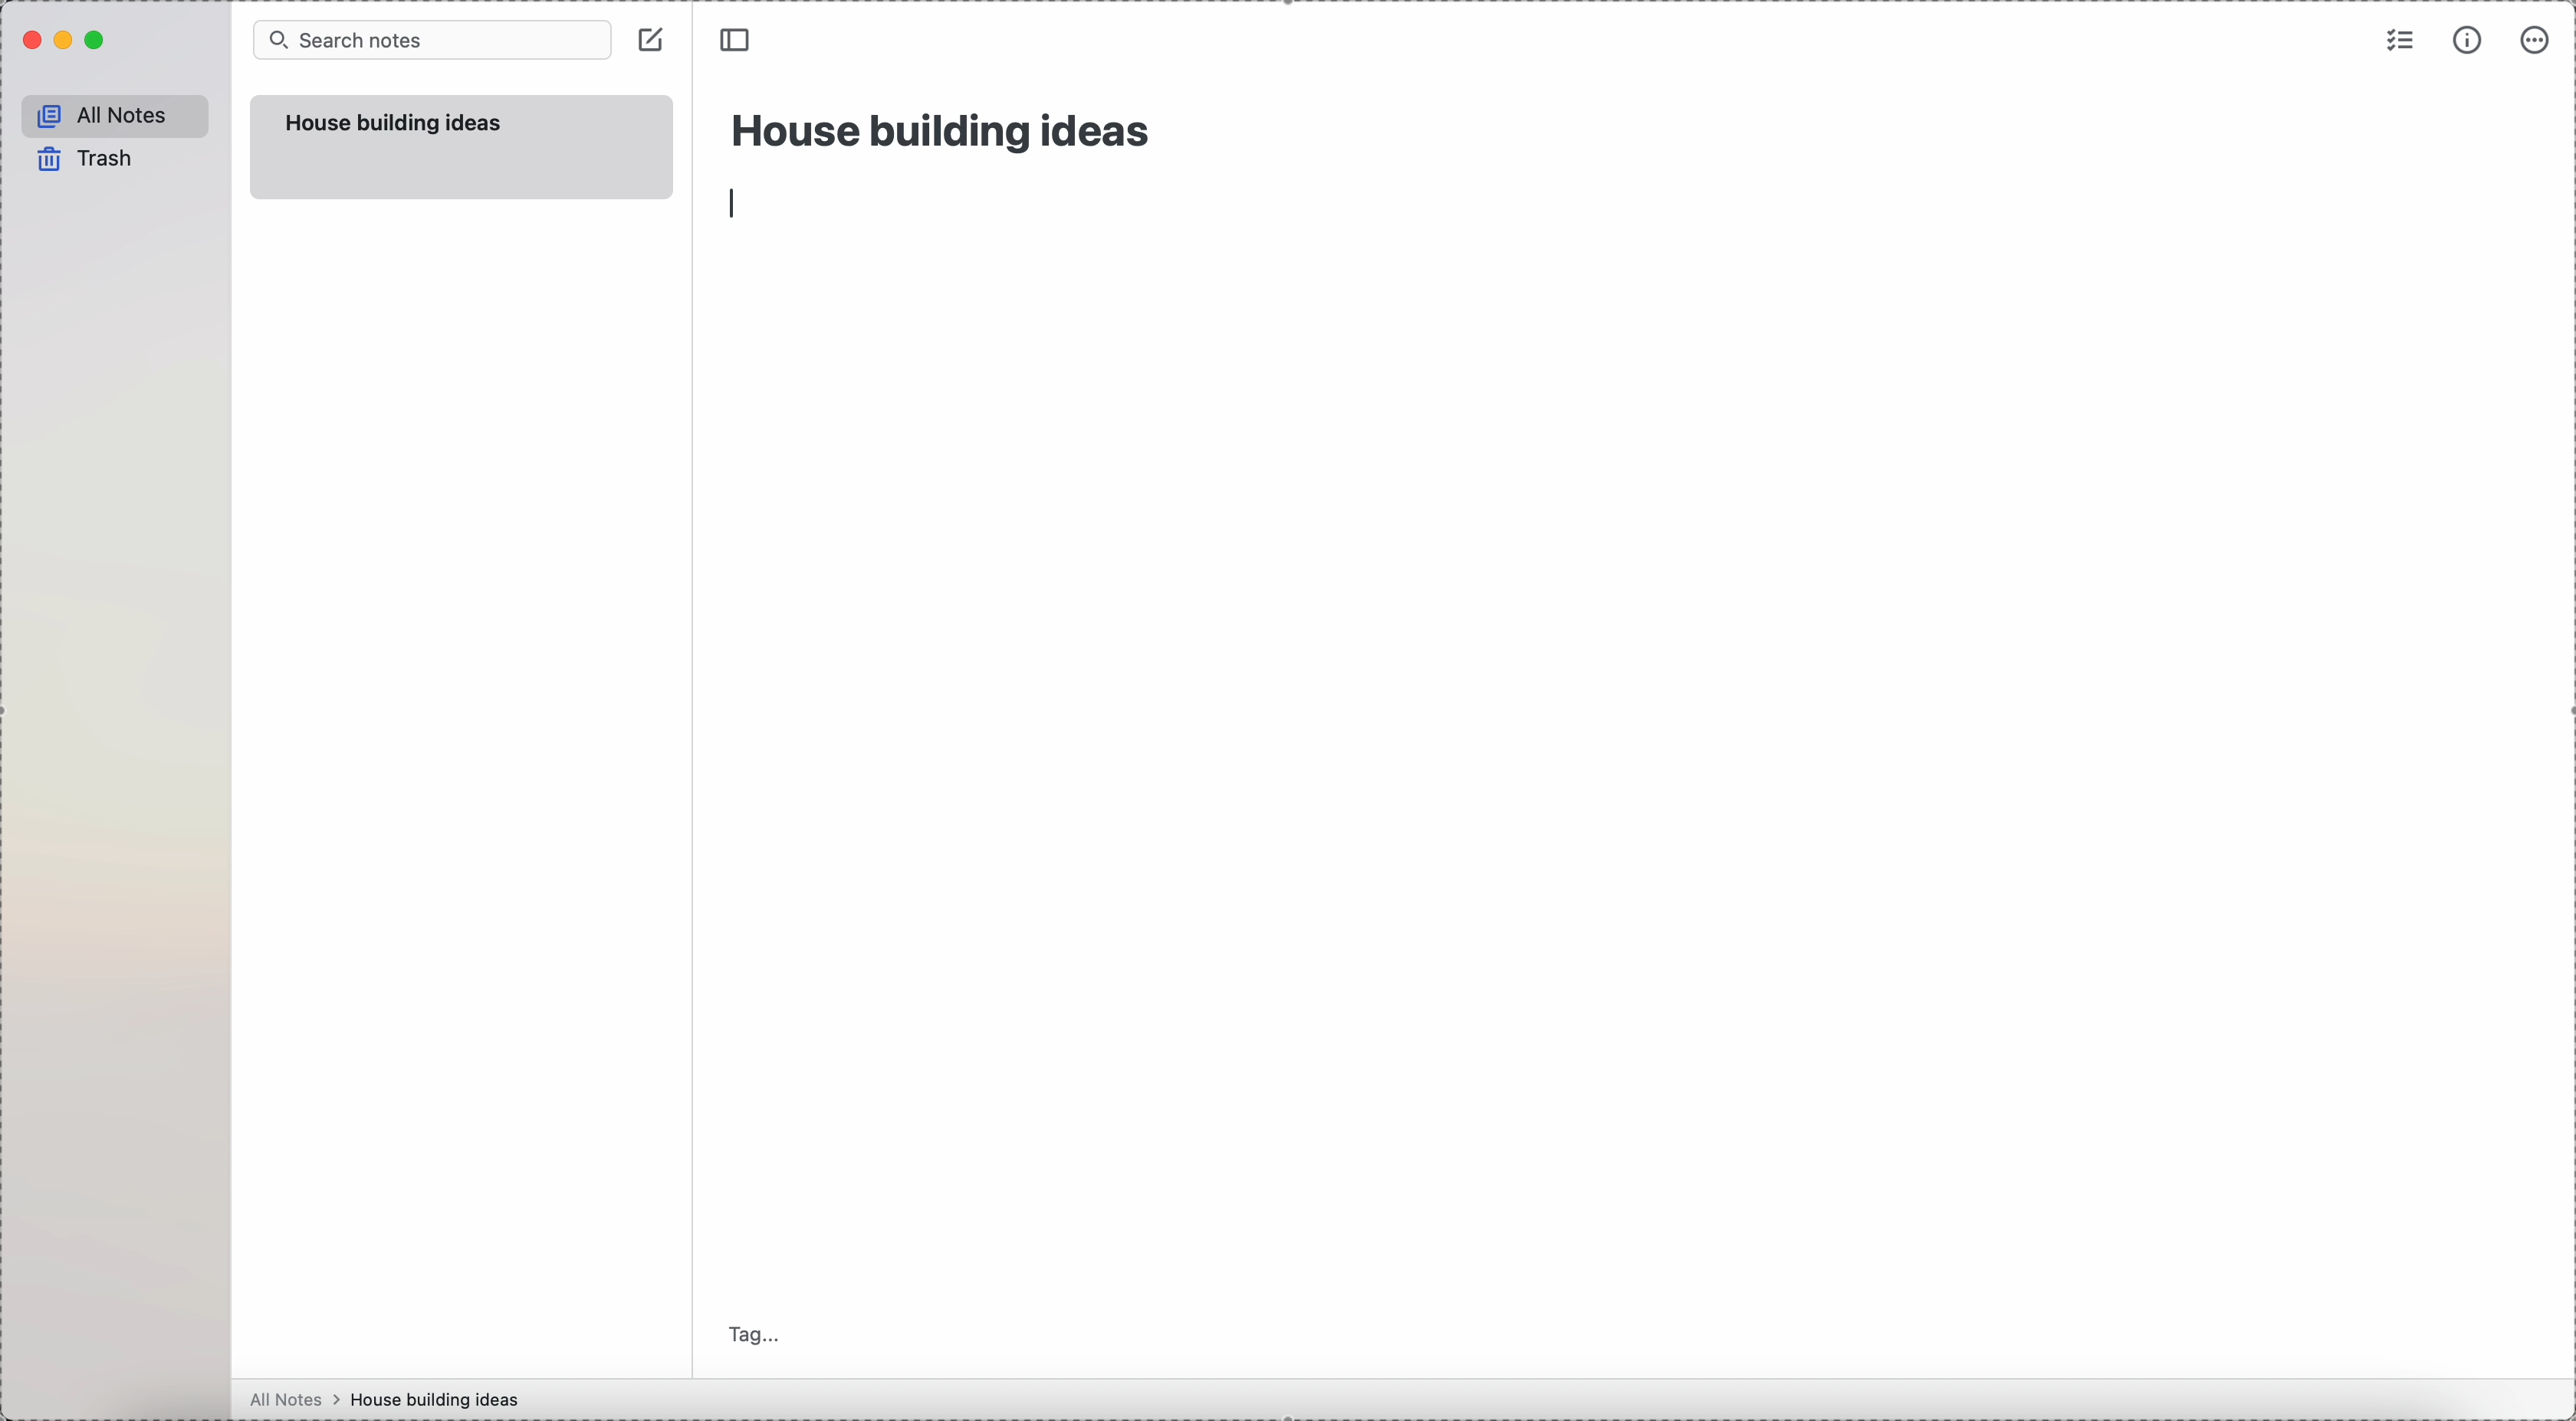  What do you see at coordinates (31, 41) in the screenshot?
I see `close Simplenote` at bounding box center [31, 41].